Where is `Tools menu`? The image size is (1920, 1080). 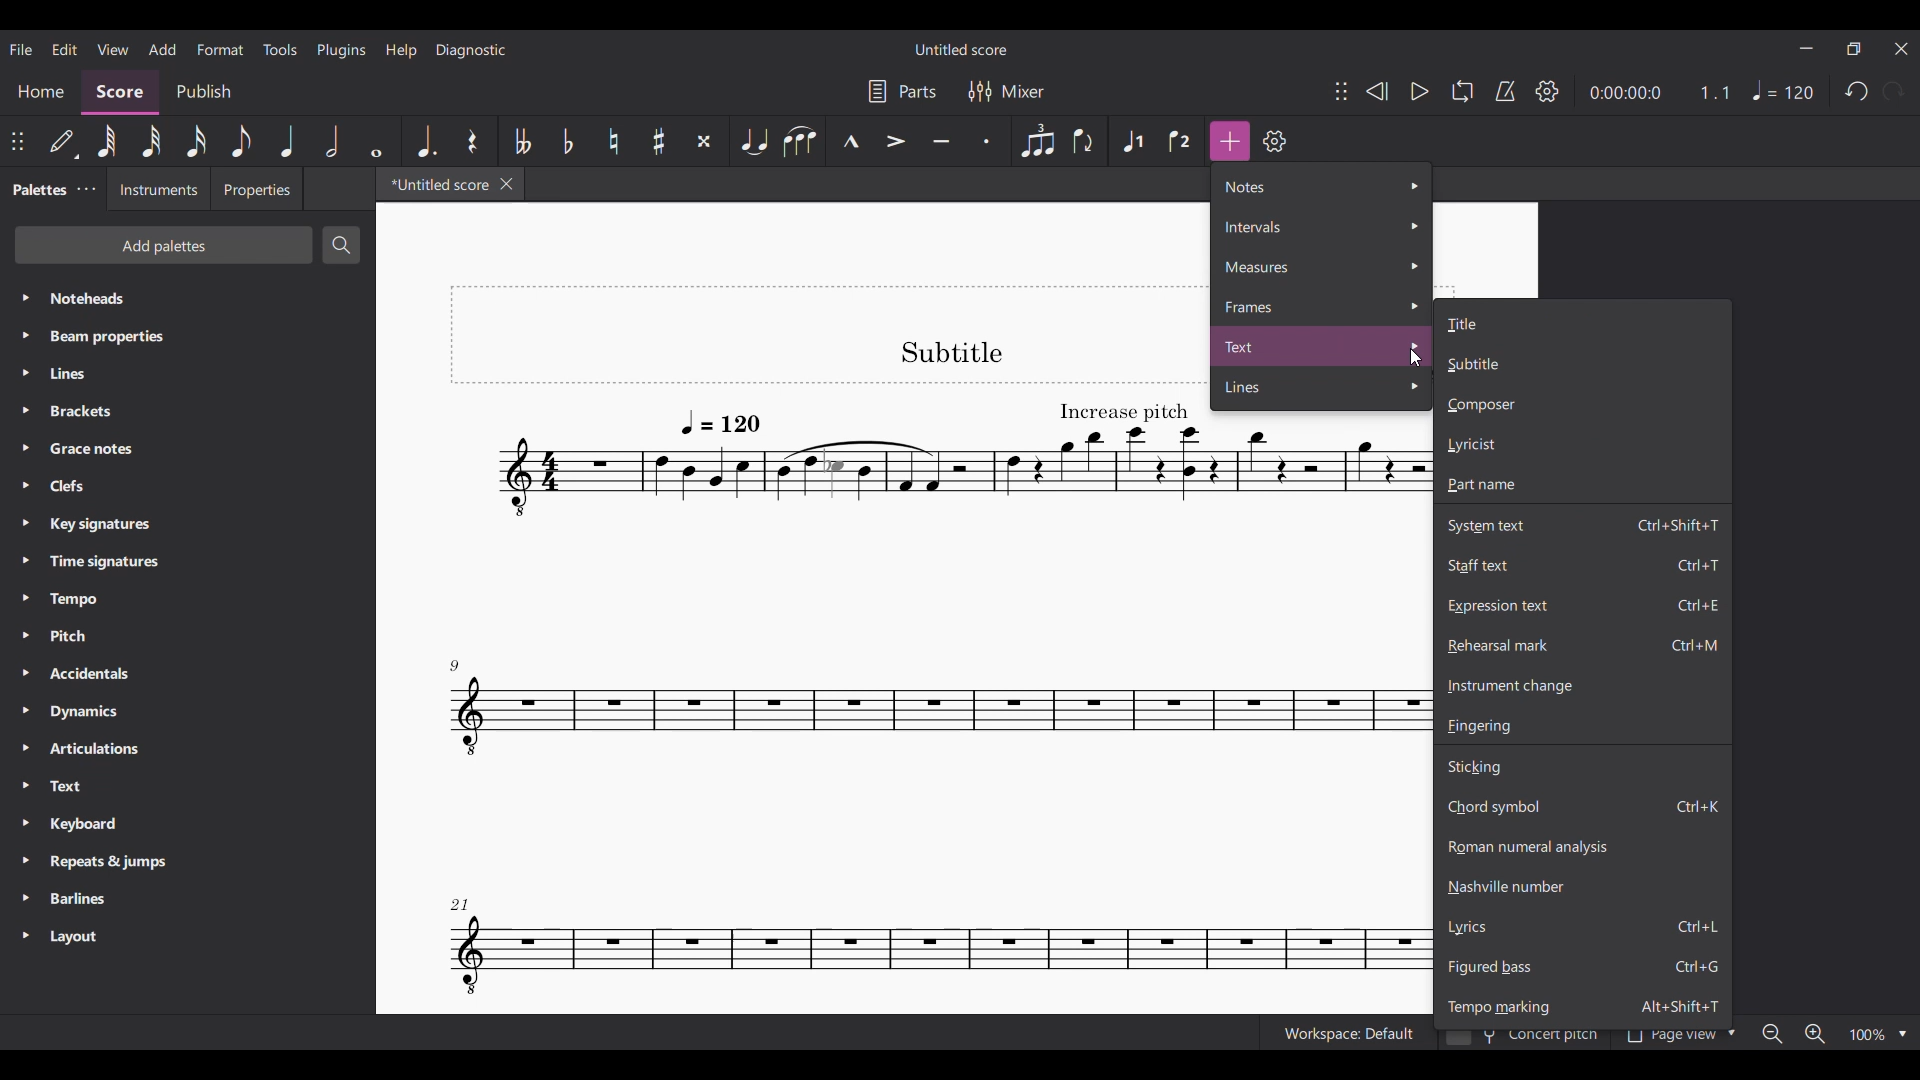
Tools menu is located at coordinates (280, 49).